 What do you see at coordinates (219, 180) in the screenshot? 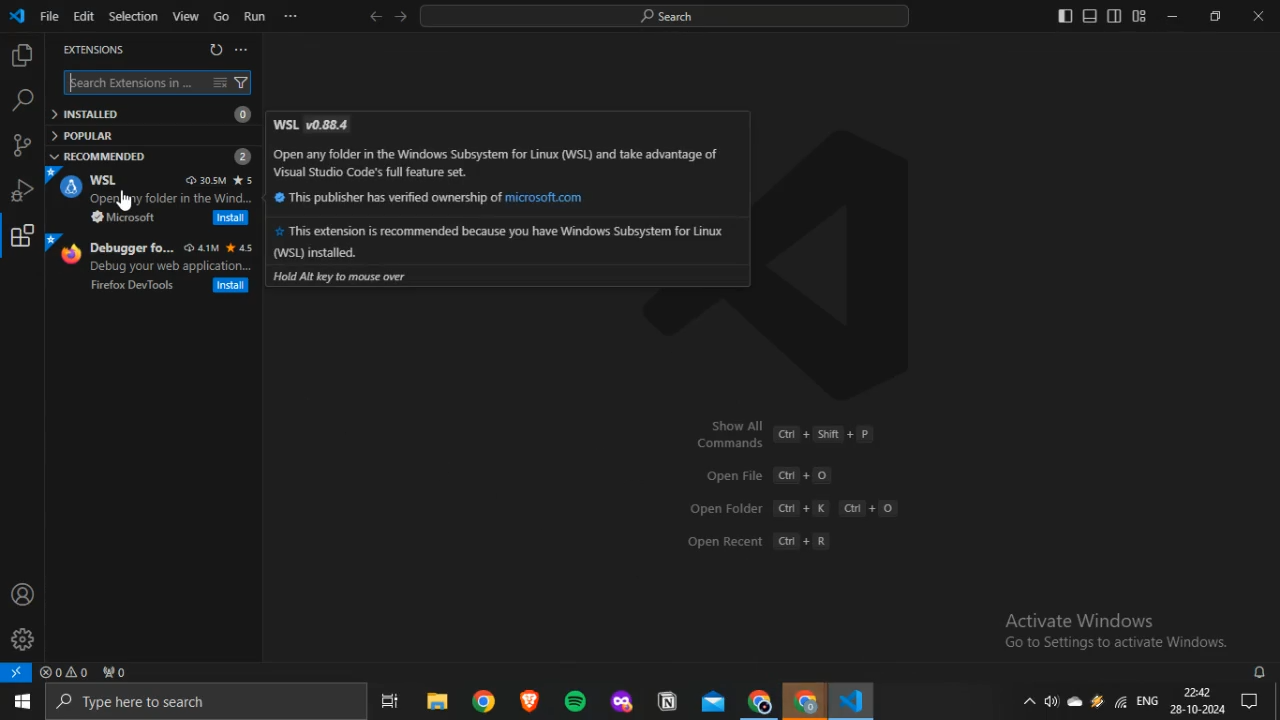
I see `30.5M 5` at bounding box center [219, 180].